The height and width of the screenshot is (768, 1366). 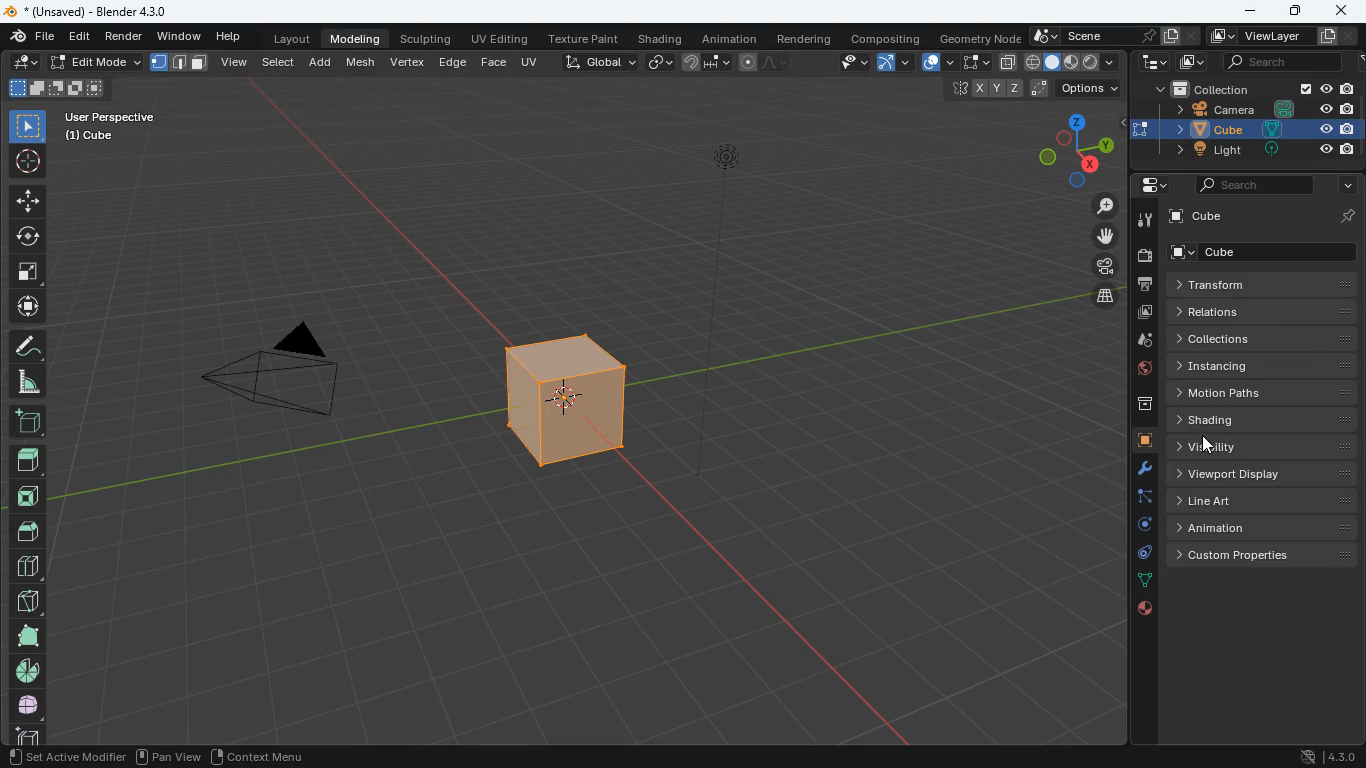 What do you see at coordinates (31, 38) in the screenshot?
I see `finder` at bounding box center [31, 38].